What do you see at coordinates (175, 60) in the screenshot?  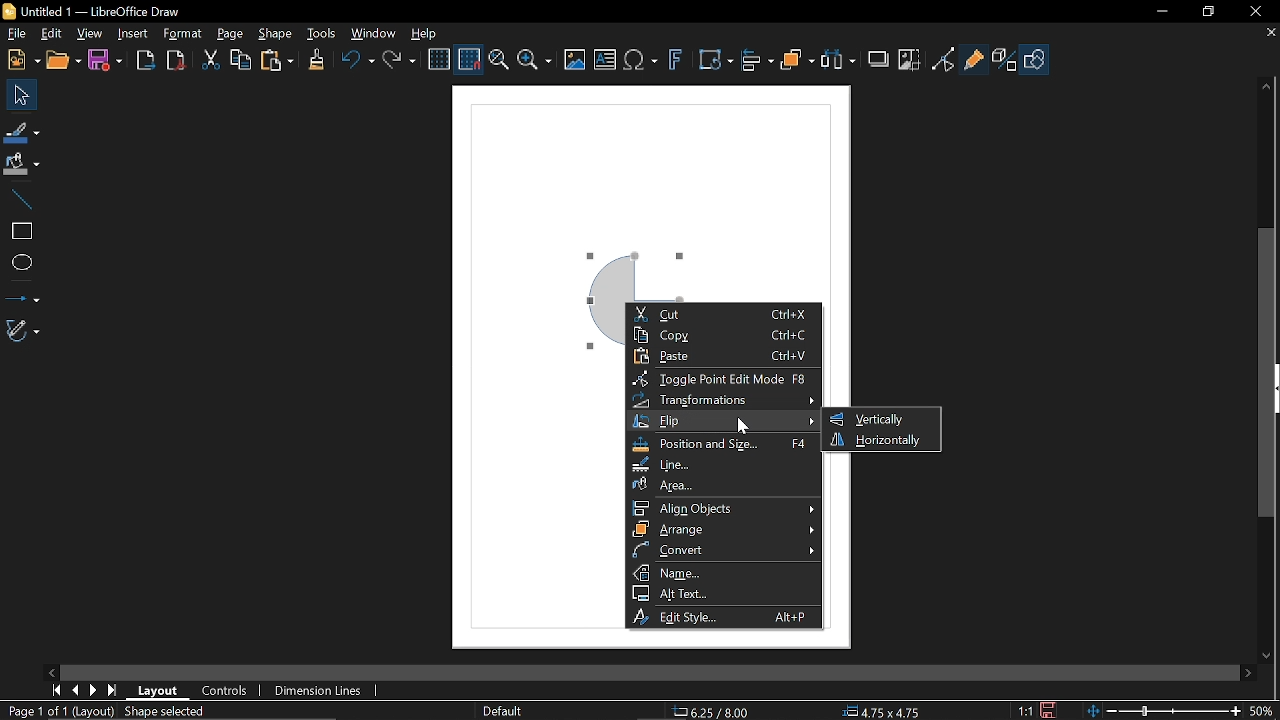 I see `Export as pdf` at bounding box center [175, 60].